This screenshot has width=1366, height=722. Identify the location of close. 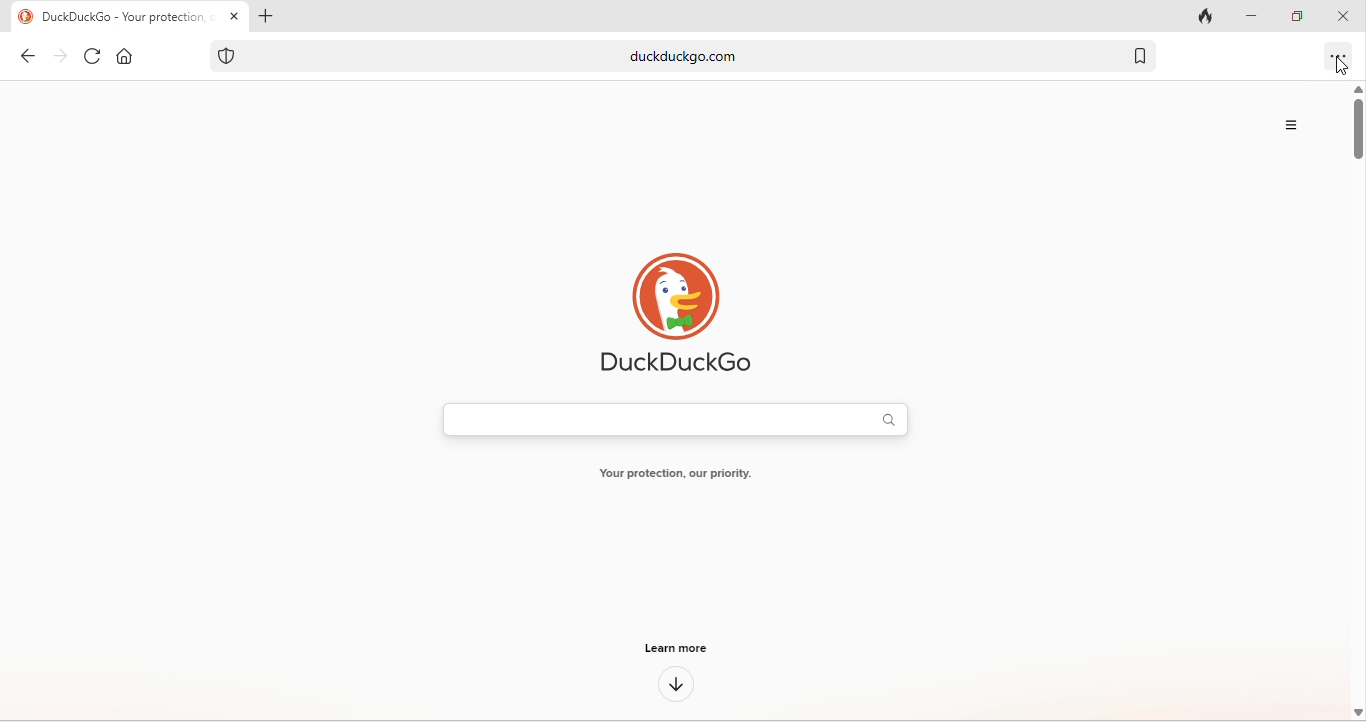
(1342, 15).